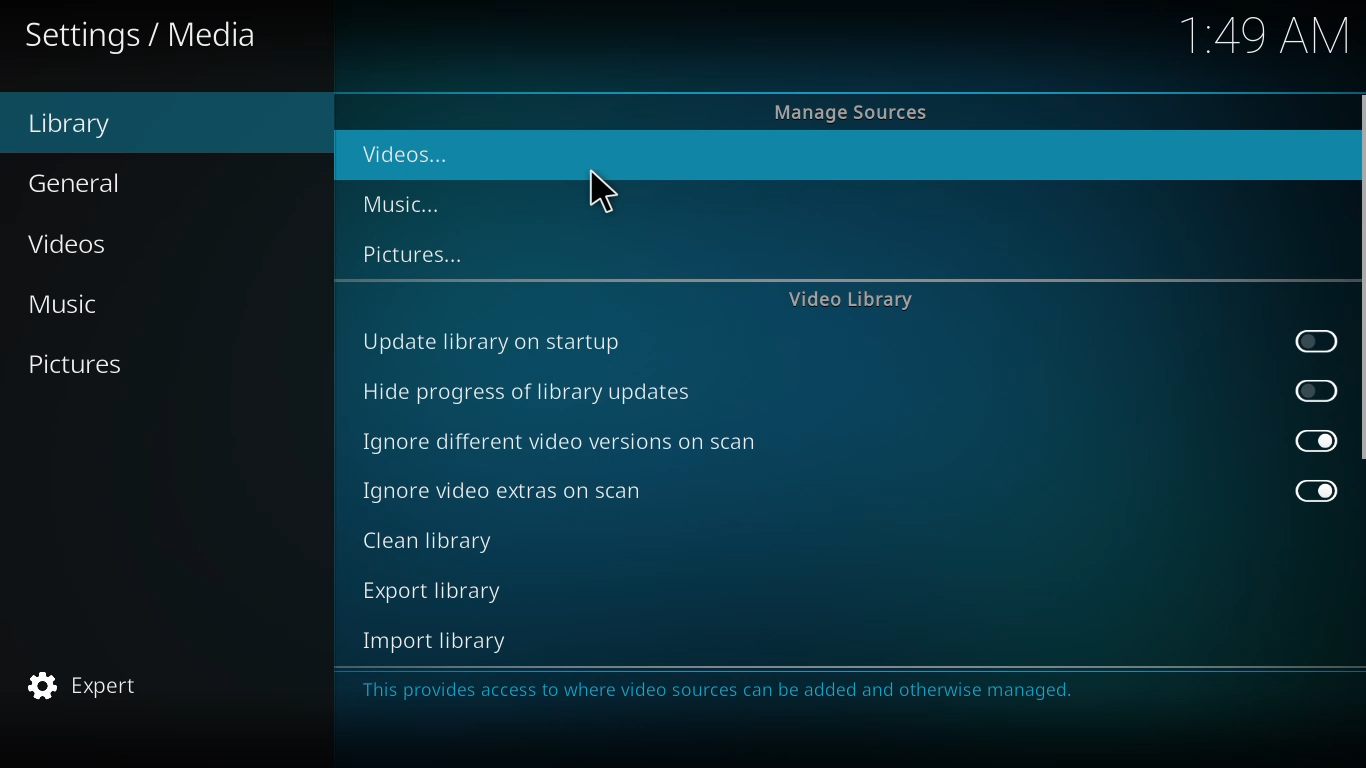 This screenshot has height=768, width=1366. I want to click on videos, so click(405, 156).